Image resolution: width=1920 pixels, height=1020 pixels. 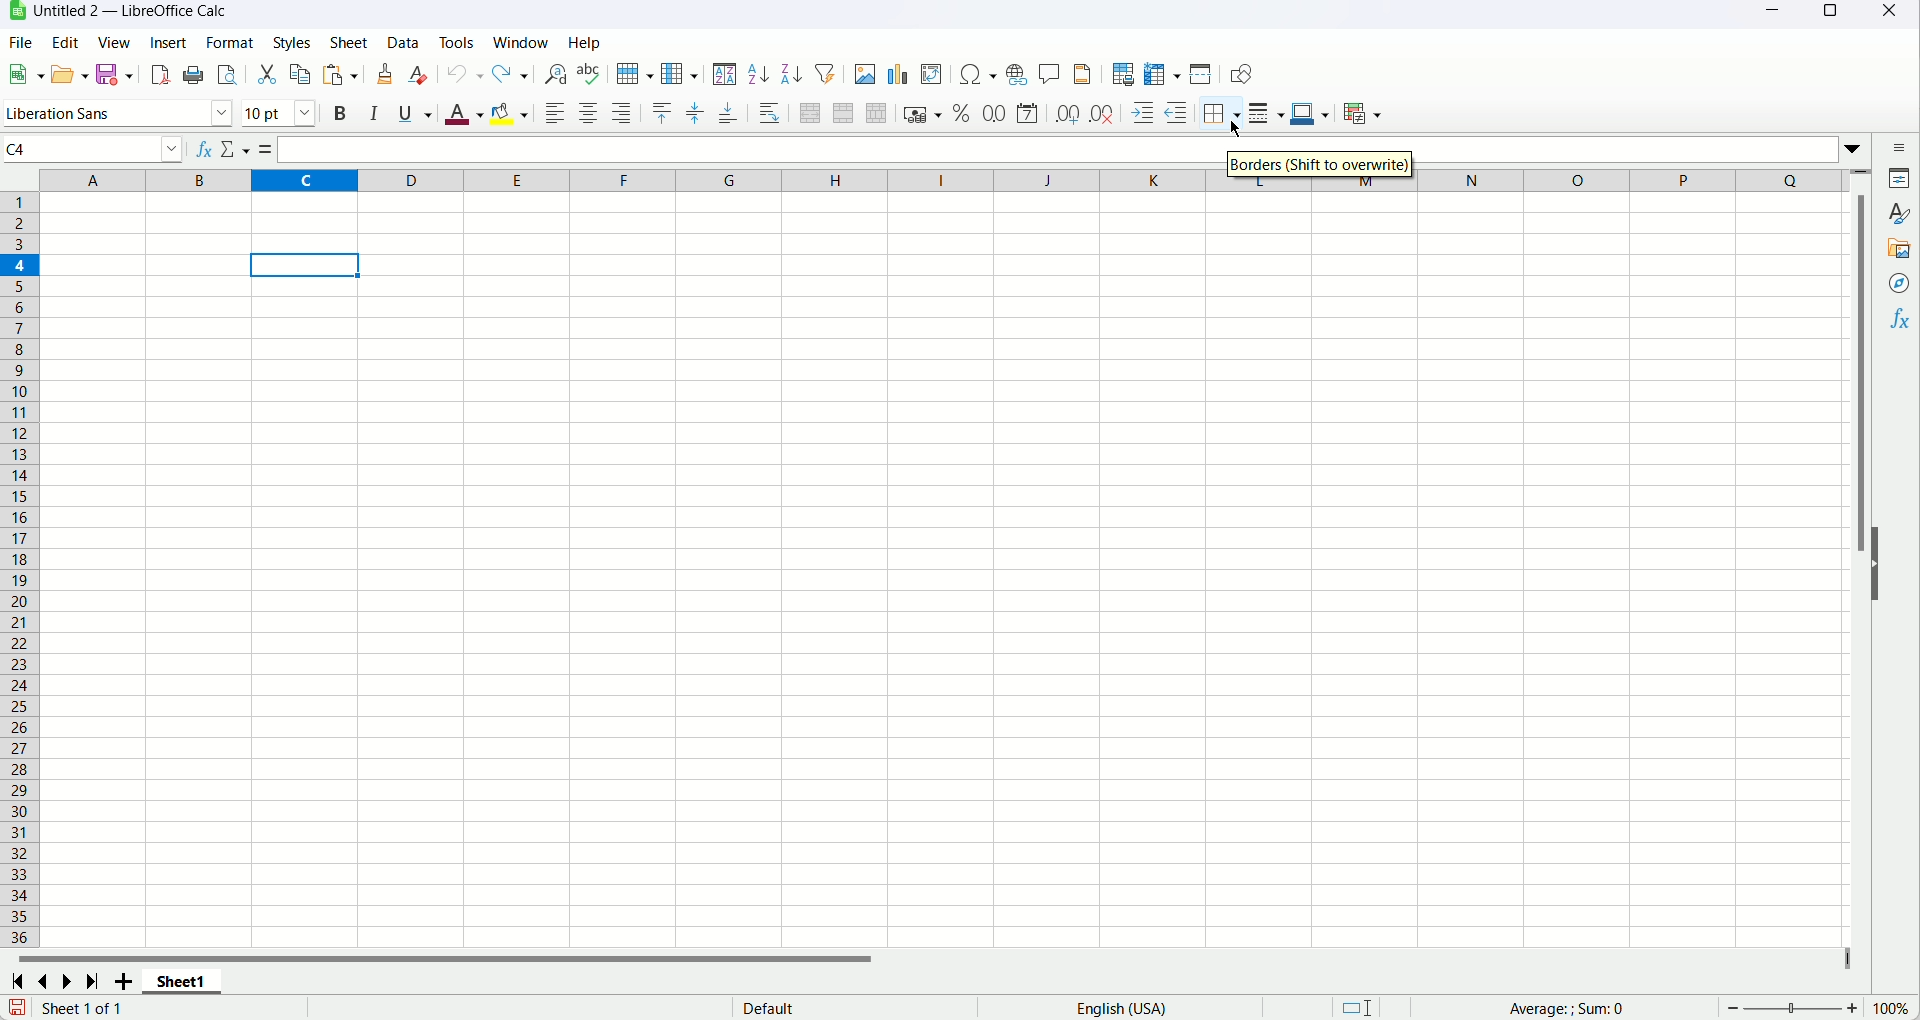 What do you see at coordinates (197, 75) in the screenshot?
I see `Print` at bounding box center [197, 75].